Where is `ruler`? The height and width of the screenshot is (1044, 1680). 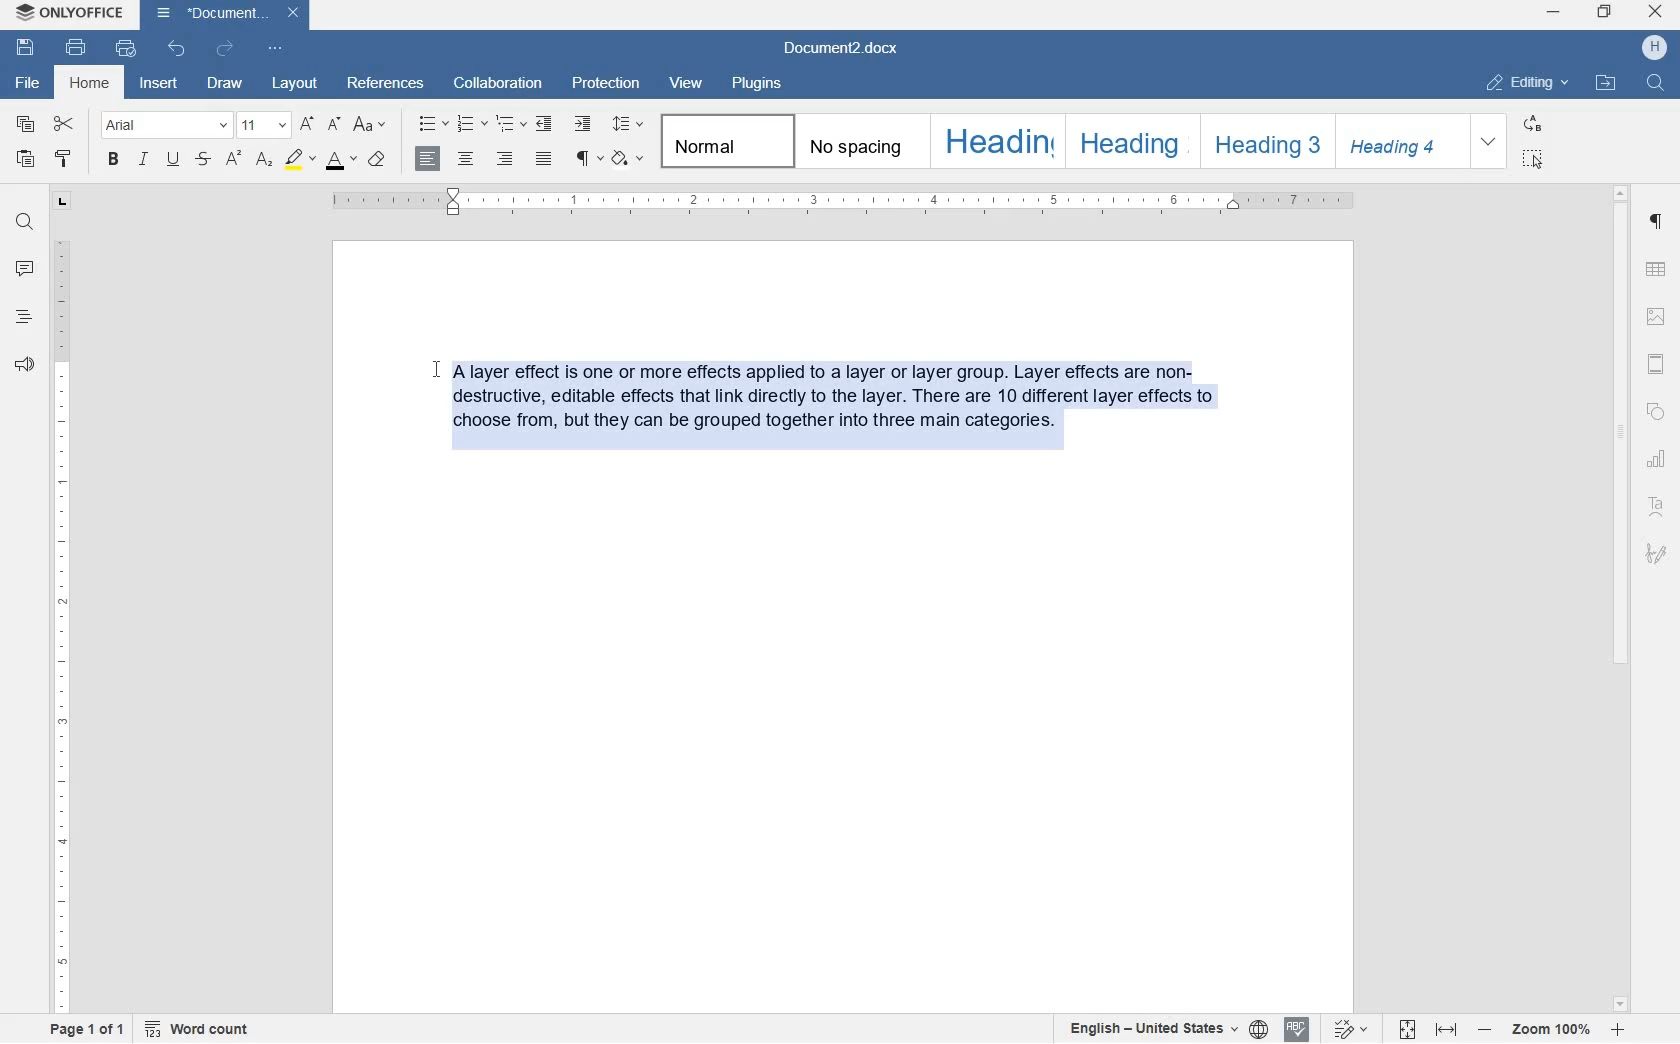 ruler is located at coordinates (847, 202).